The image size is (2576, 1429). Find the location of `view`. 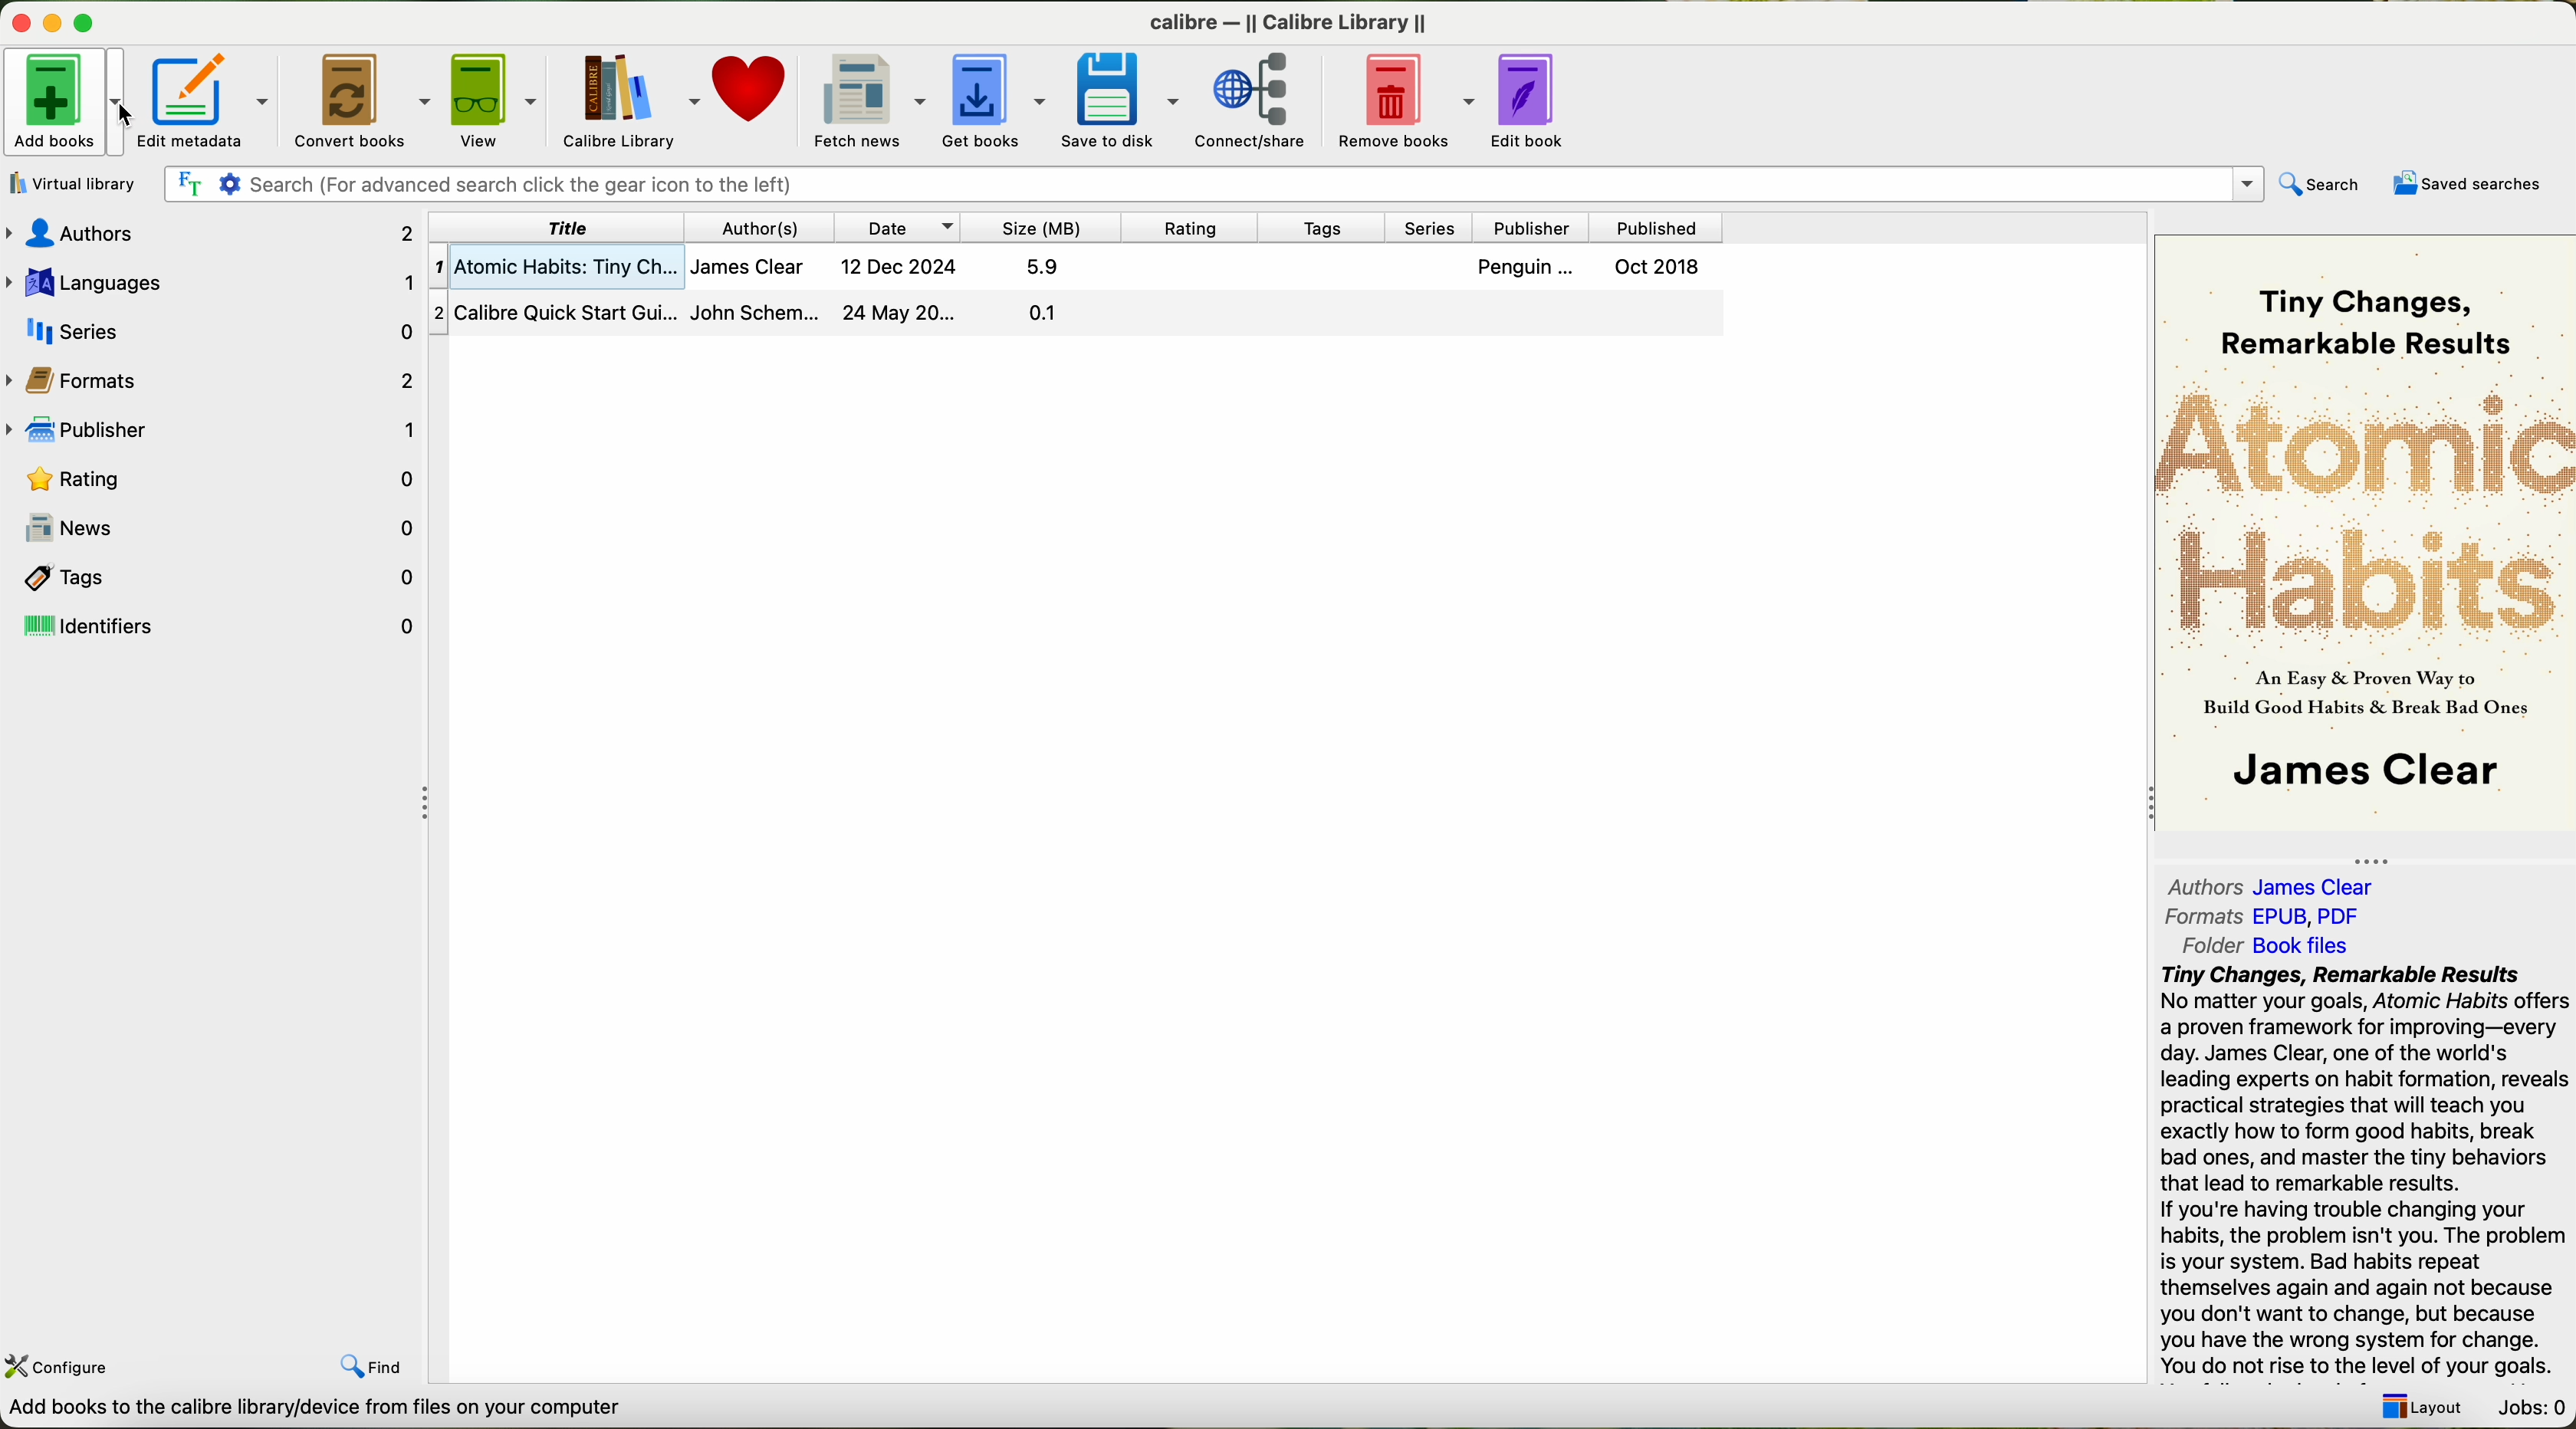

view is located at coordinates (497, 97).